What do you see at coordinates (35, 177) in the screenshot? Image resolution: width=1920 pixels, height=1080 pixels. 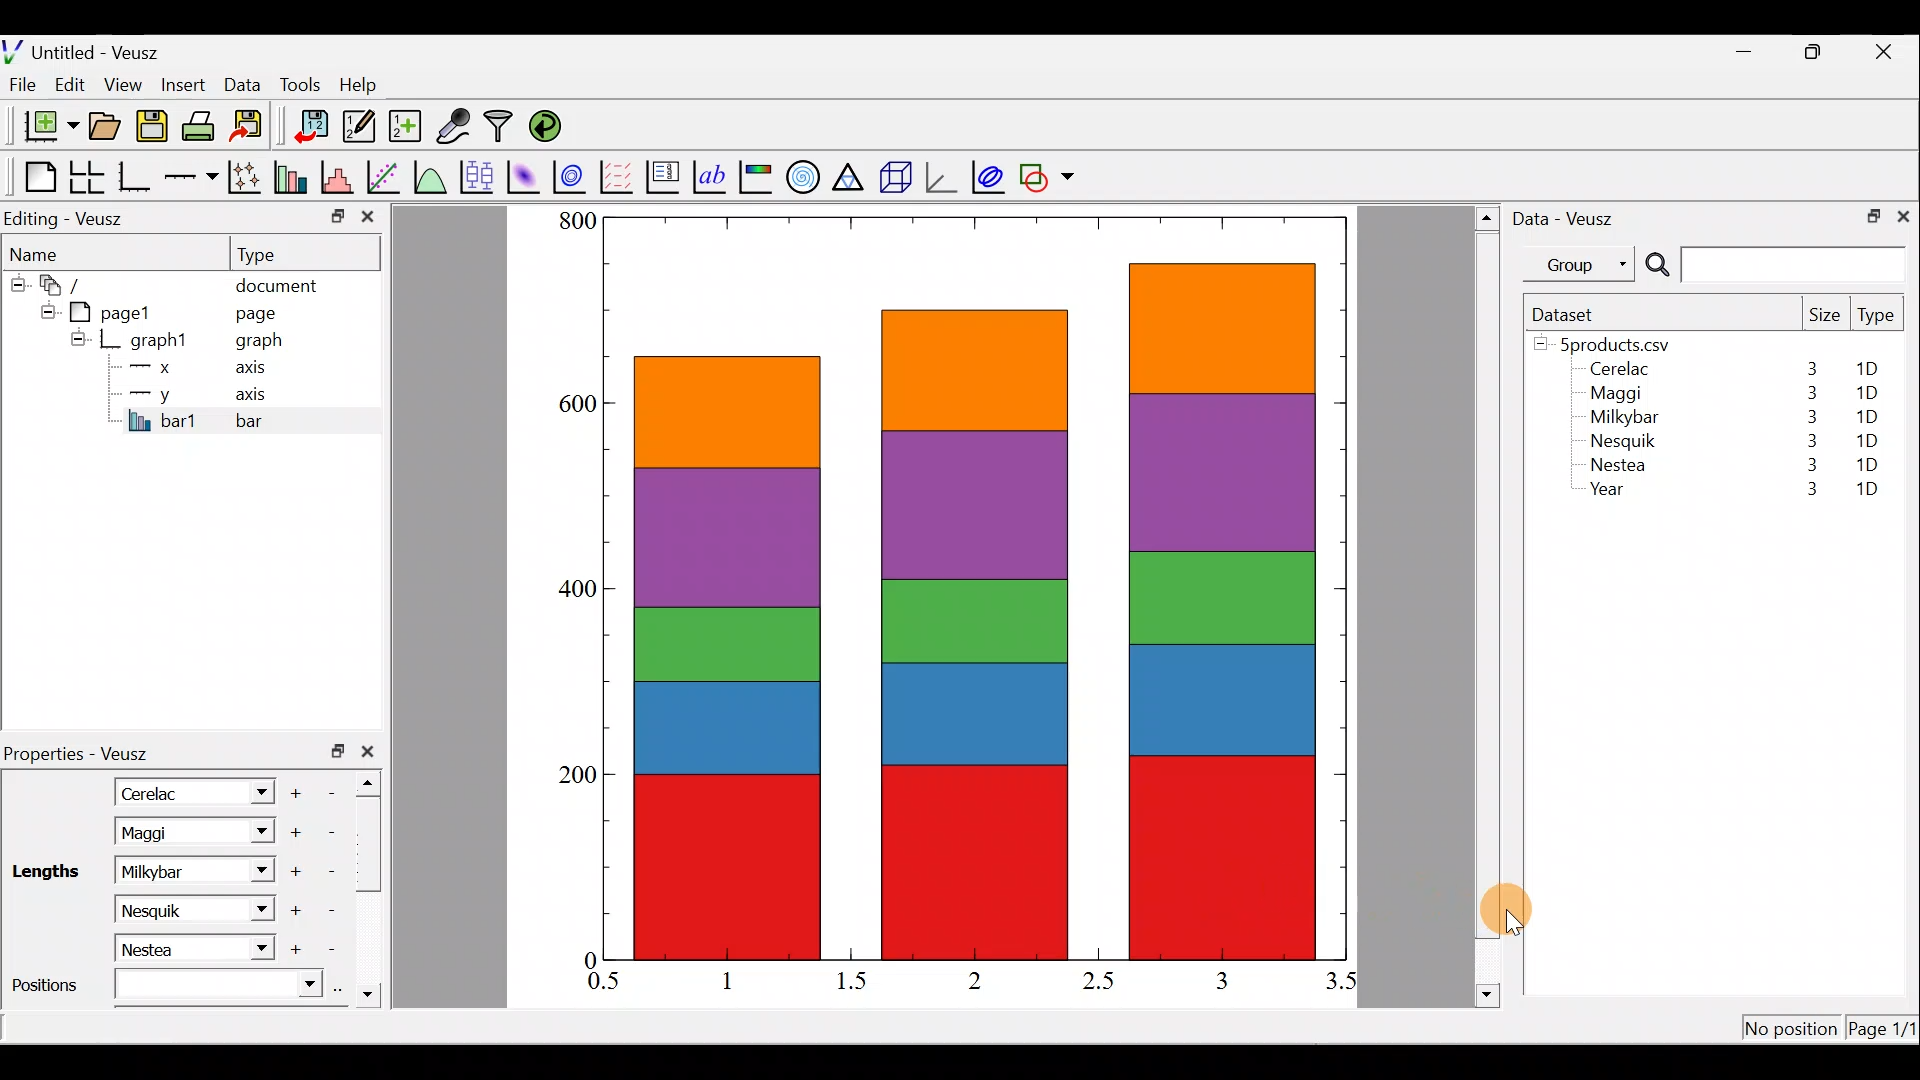 I see `Blank page` at bounding box center [35, 177].